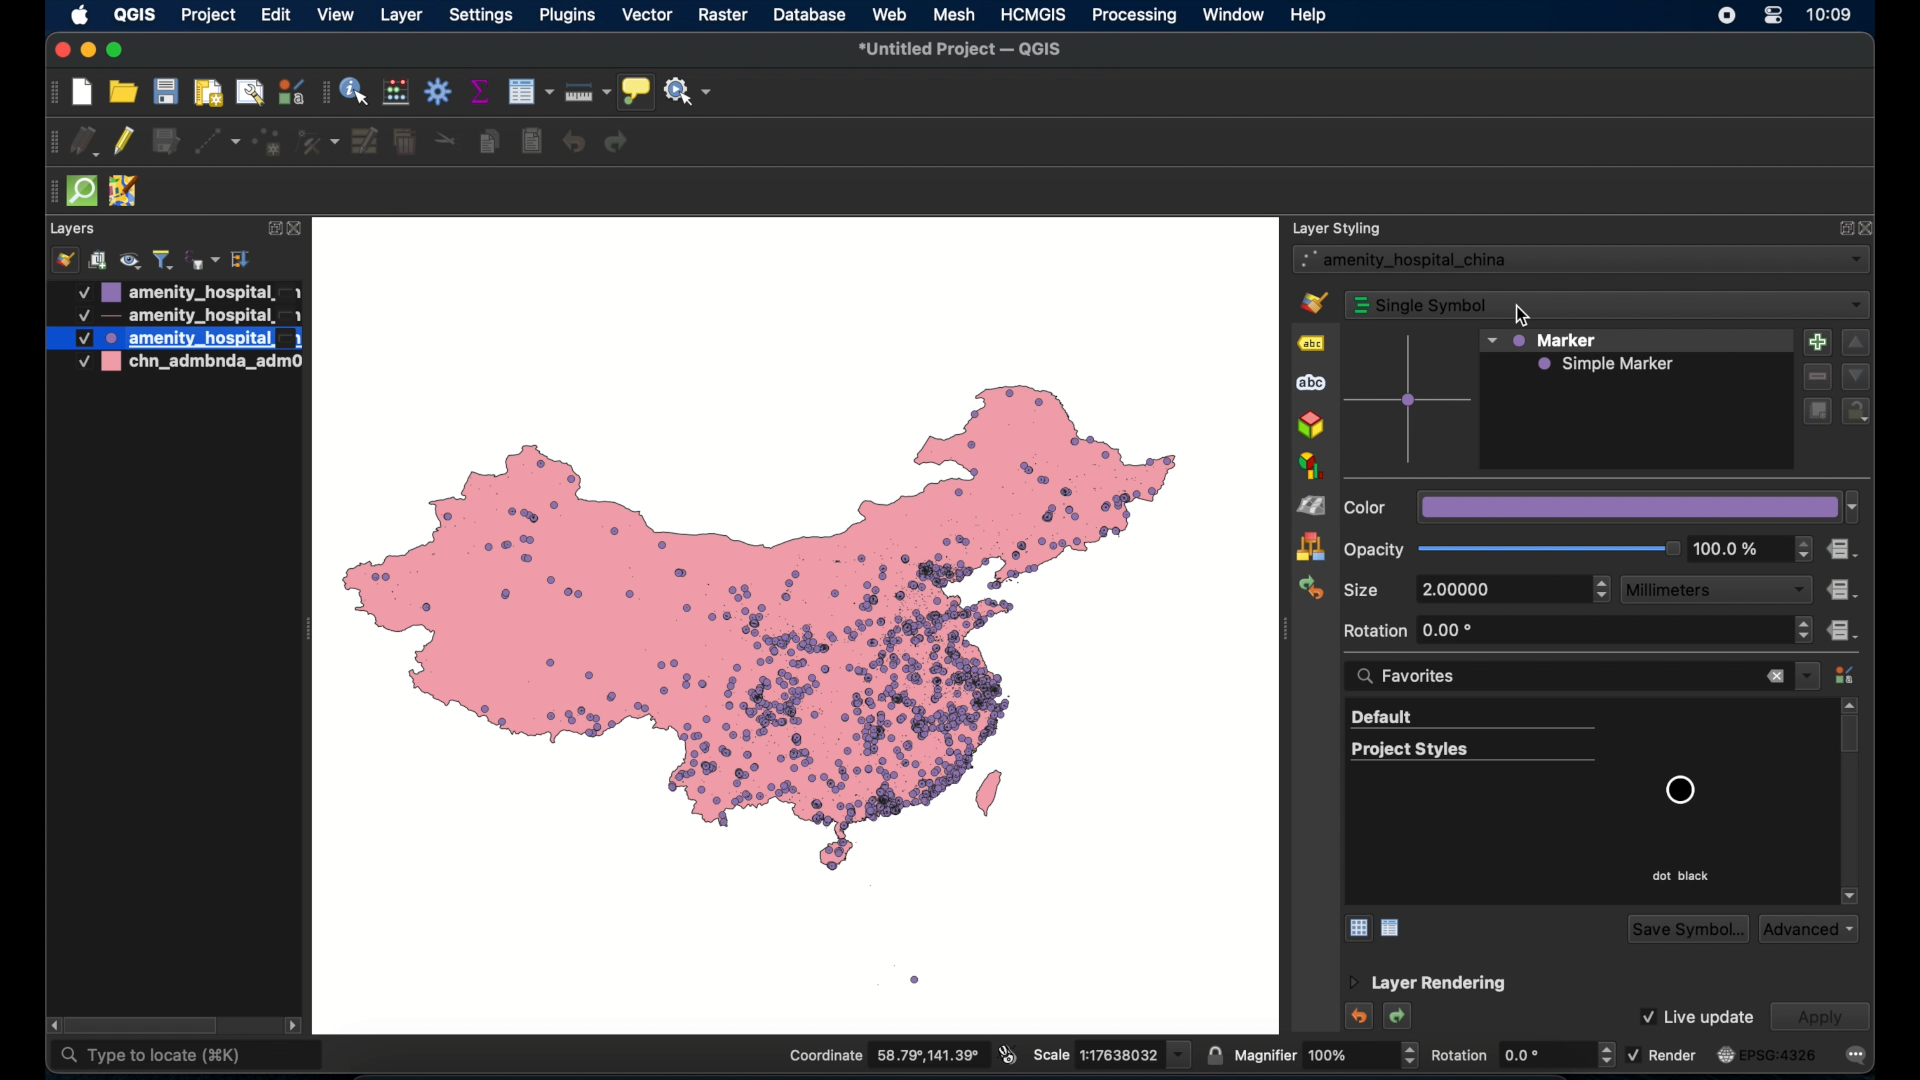  Describe the element at coordinates (1213, 1056) in the screenshot. I see `lock scale` at that location.